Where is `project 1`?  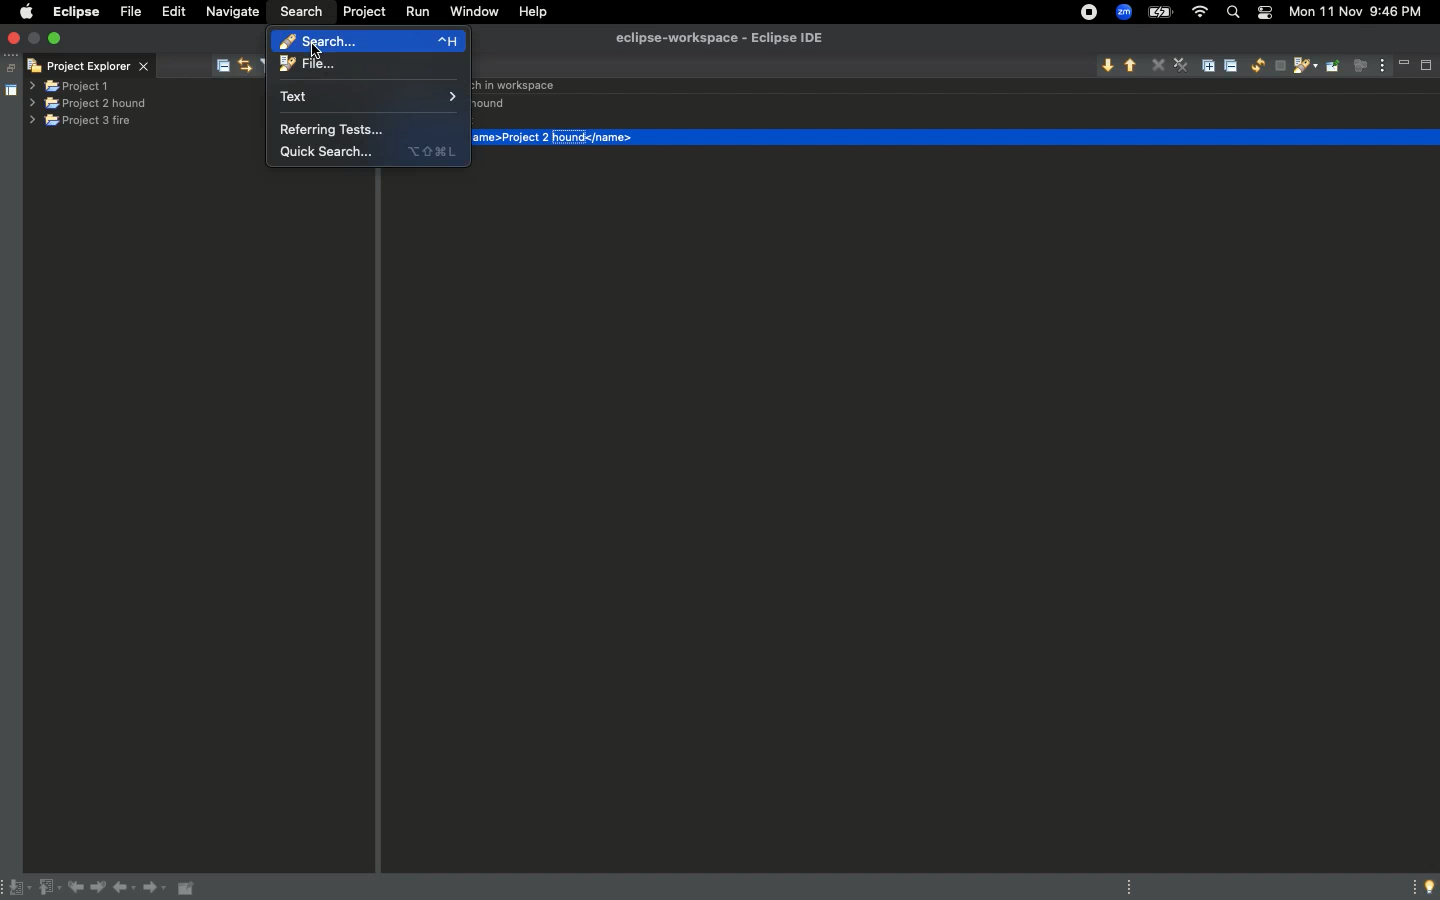 project 1 is located at coordinates (84, 84).